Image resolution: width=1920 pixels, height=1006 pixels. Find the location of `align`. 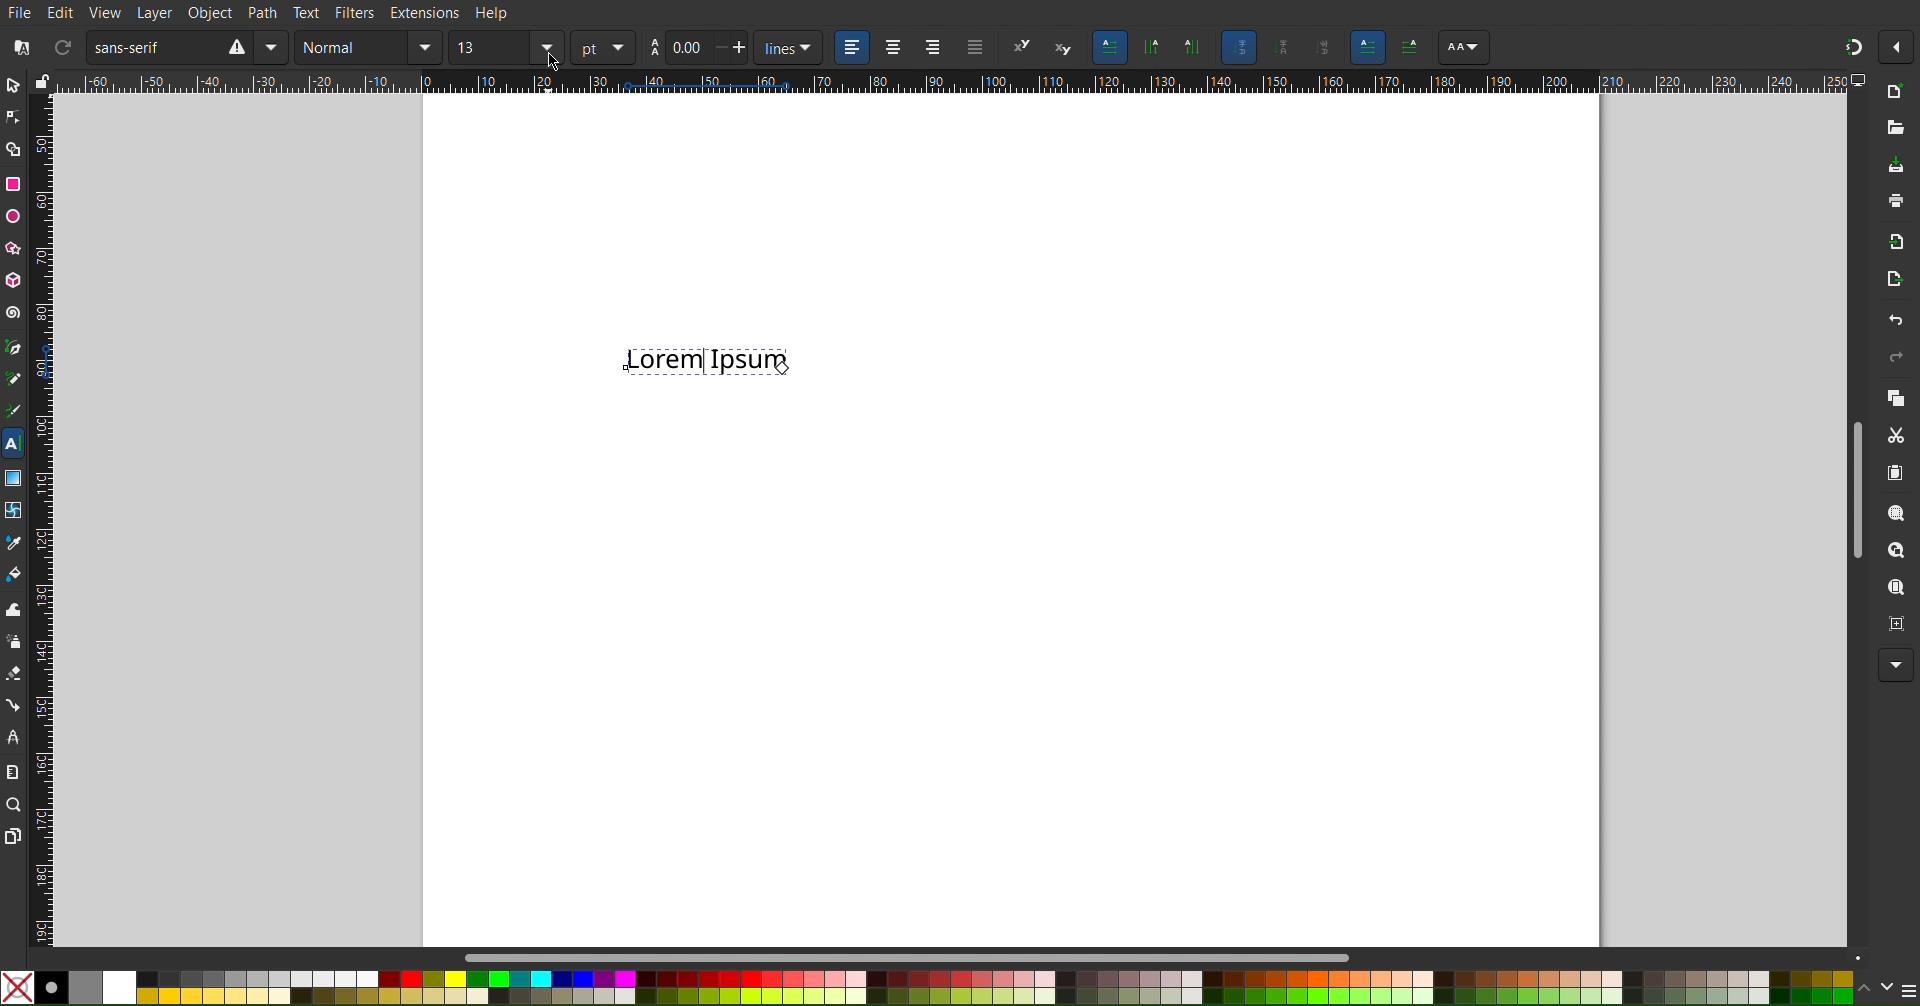

align is located at coordinates (973, 50).